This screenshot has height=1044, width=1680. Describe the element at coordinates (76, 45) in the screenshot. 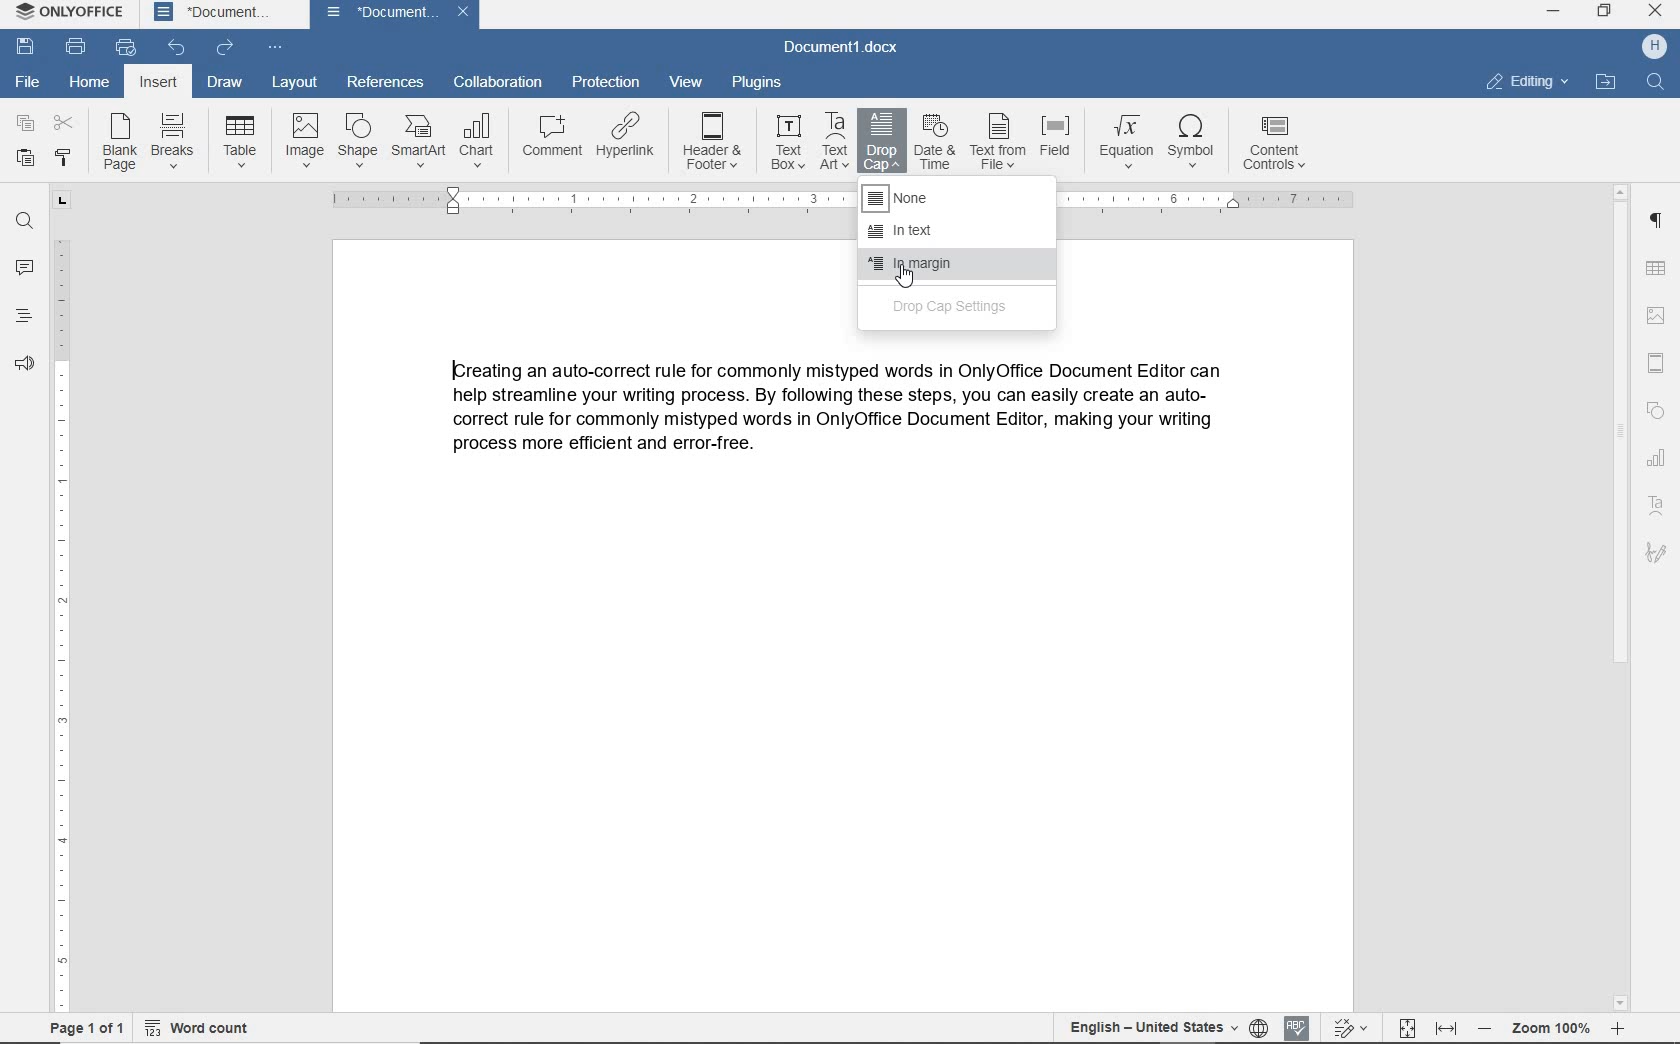

I see `print` at that location.